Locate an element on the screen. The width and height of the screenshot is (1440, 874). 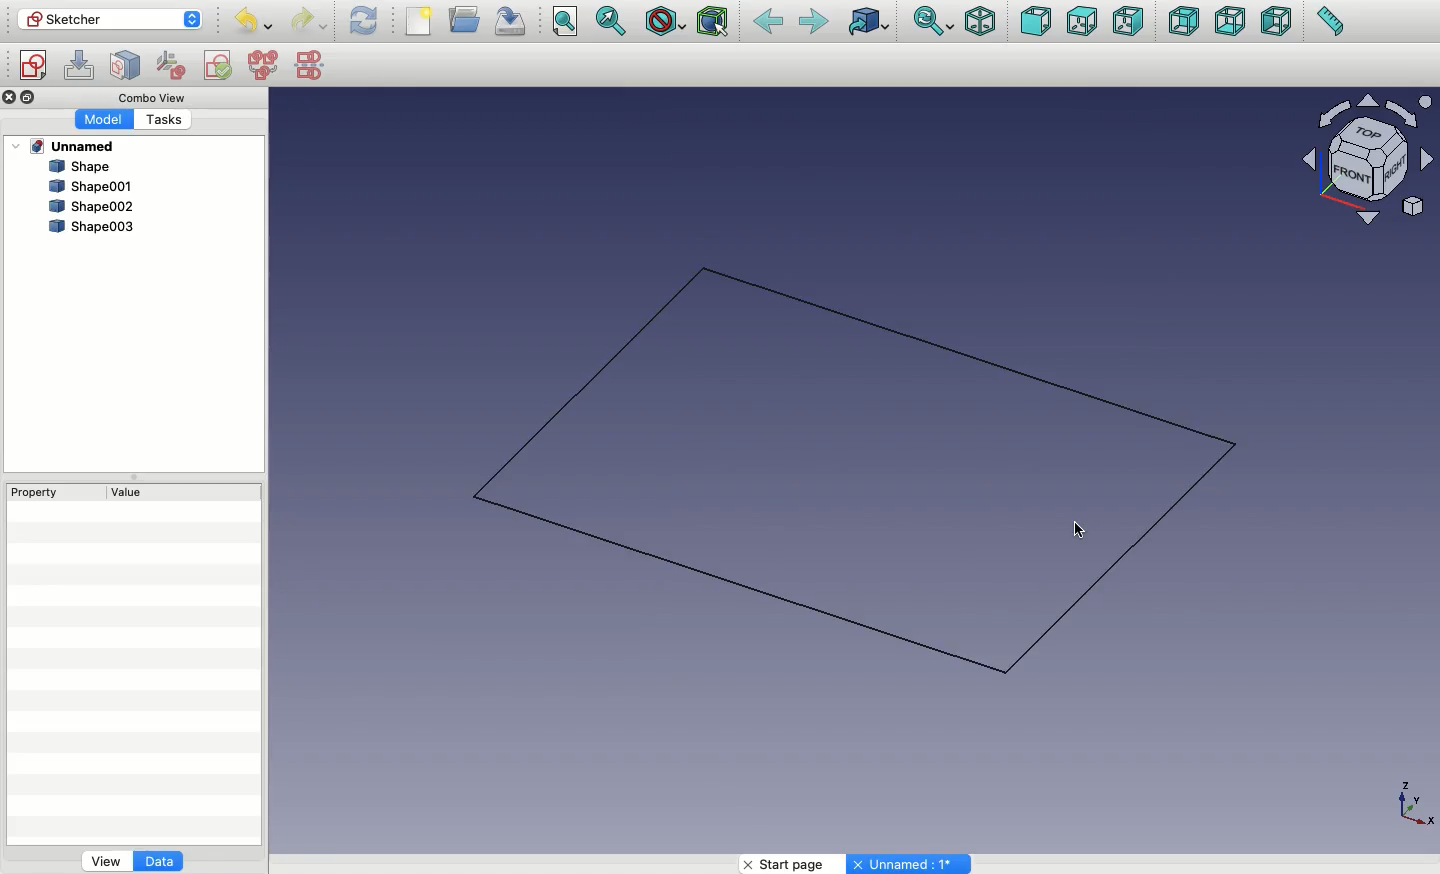
Axis is located at coordinates (1415, 807).